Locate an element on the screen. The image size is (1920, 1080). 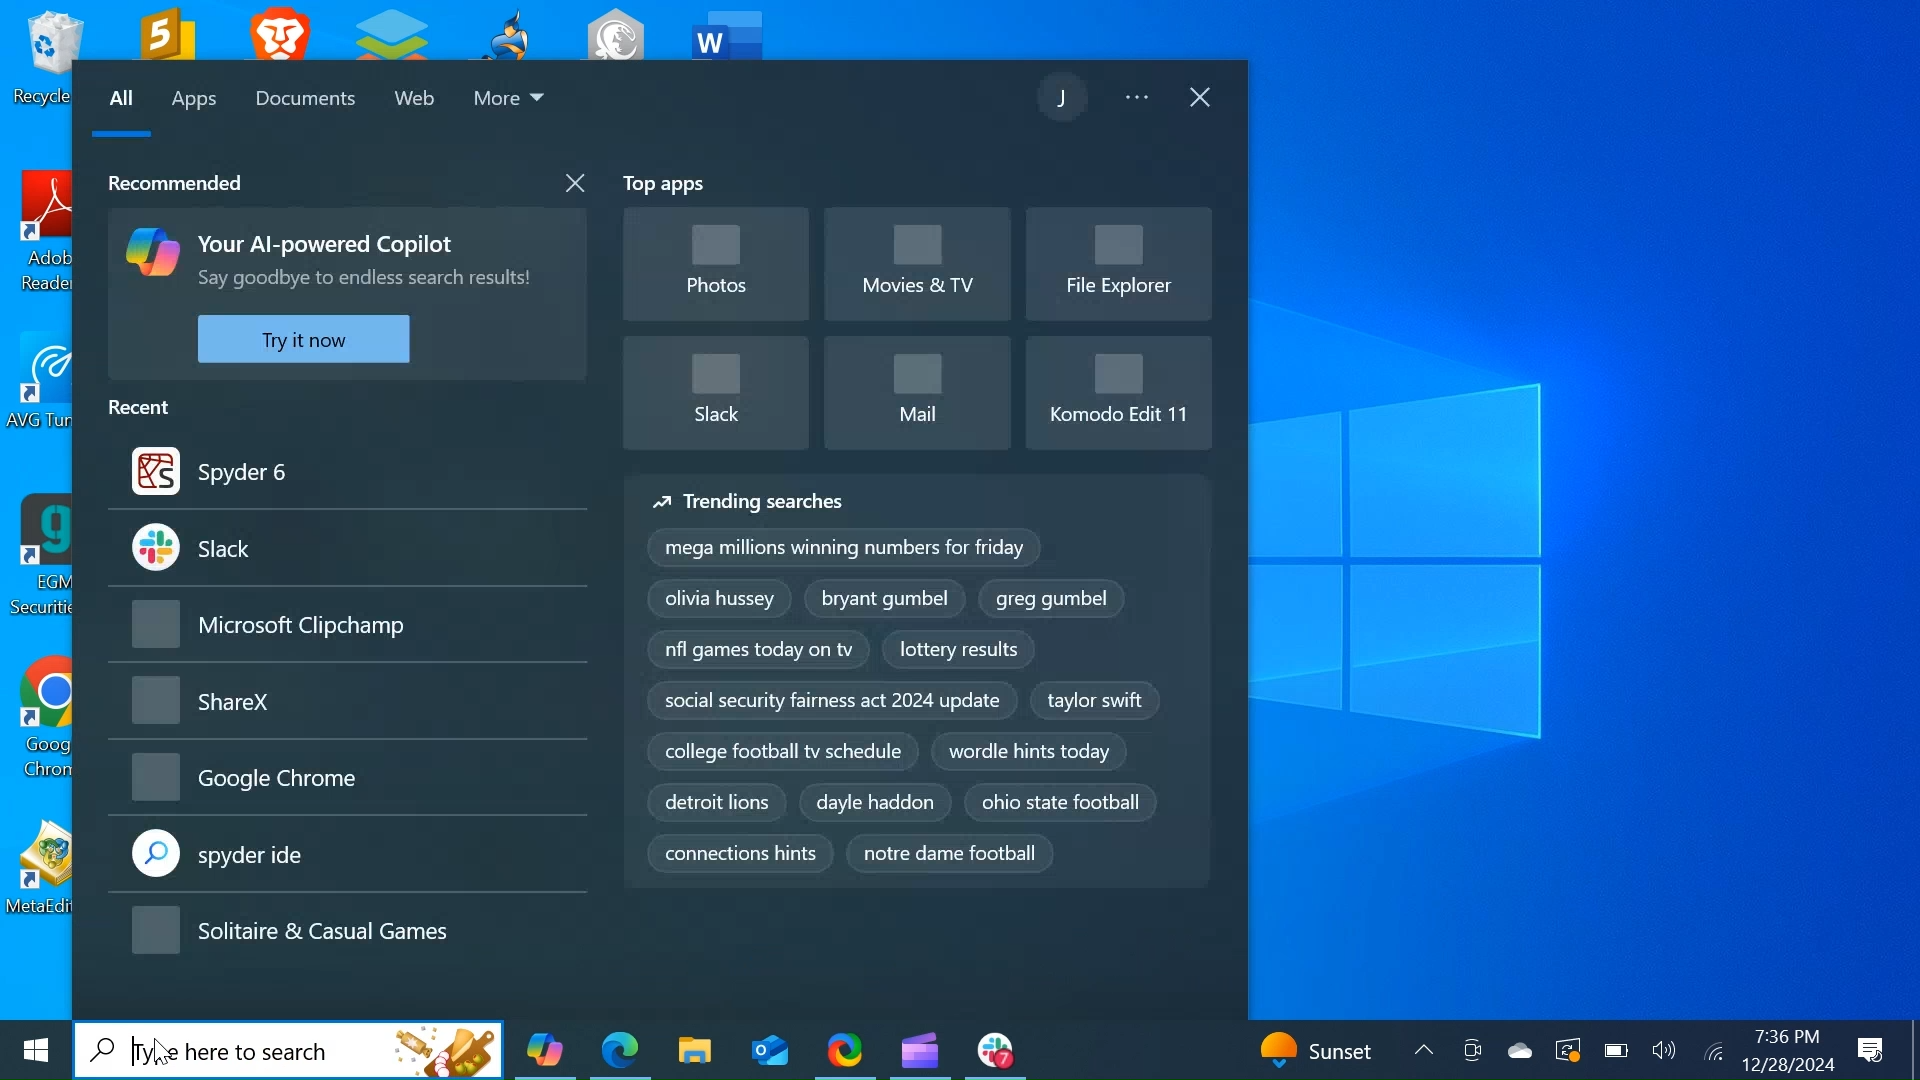
Spyder ide is located at coordinates (348, 856).